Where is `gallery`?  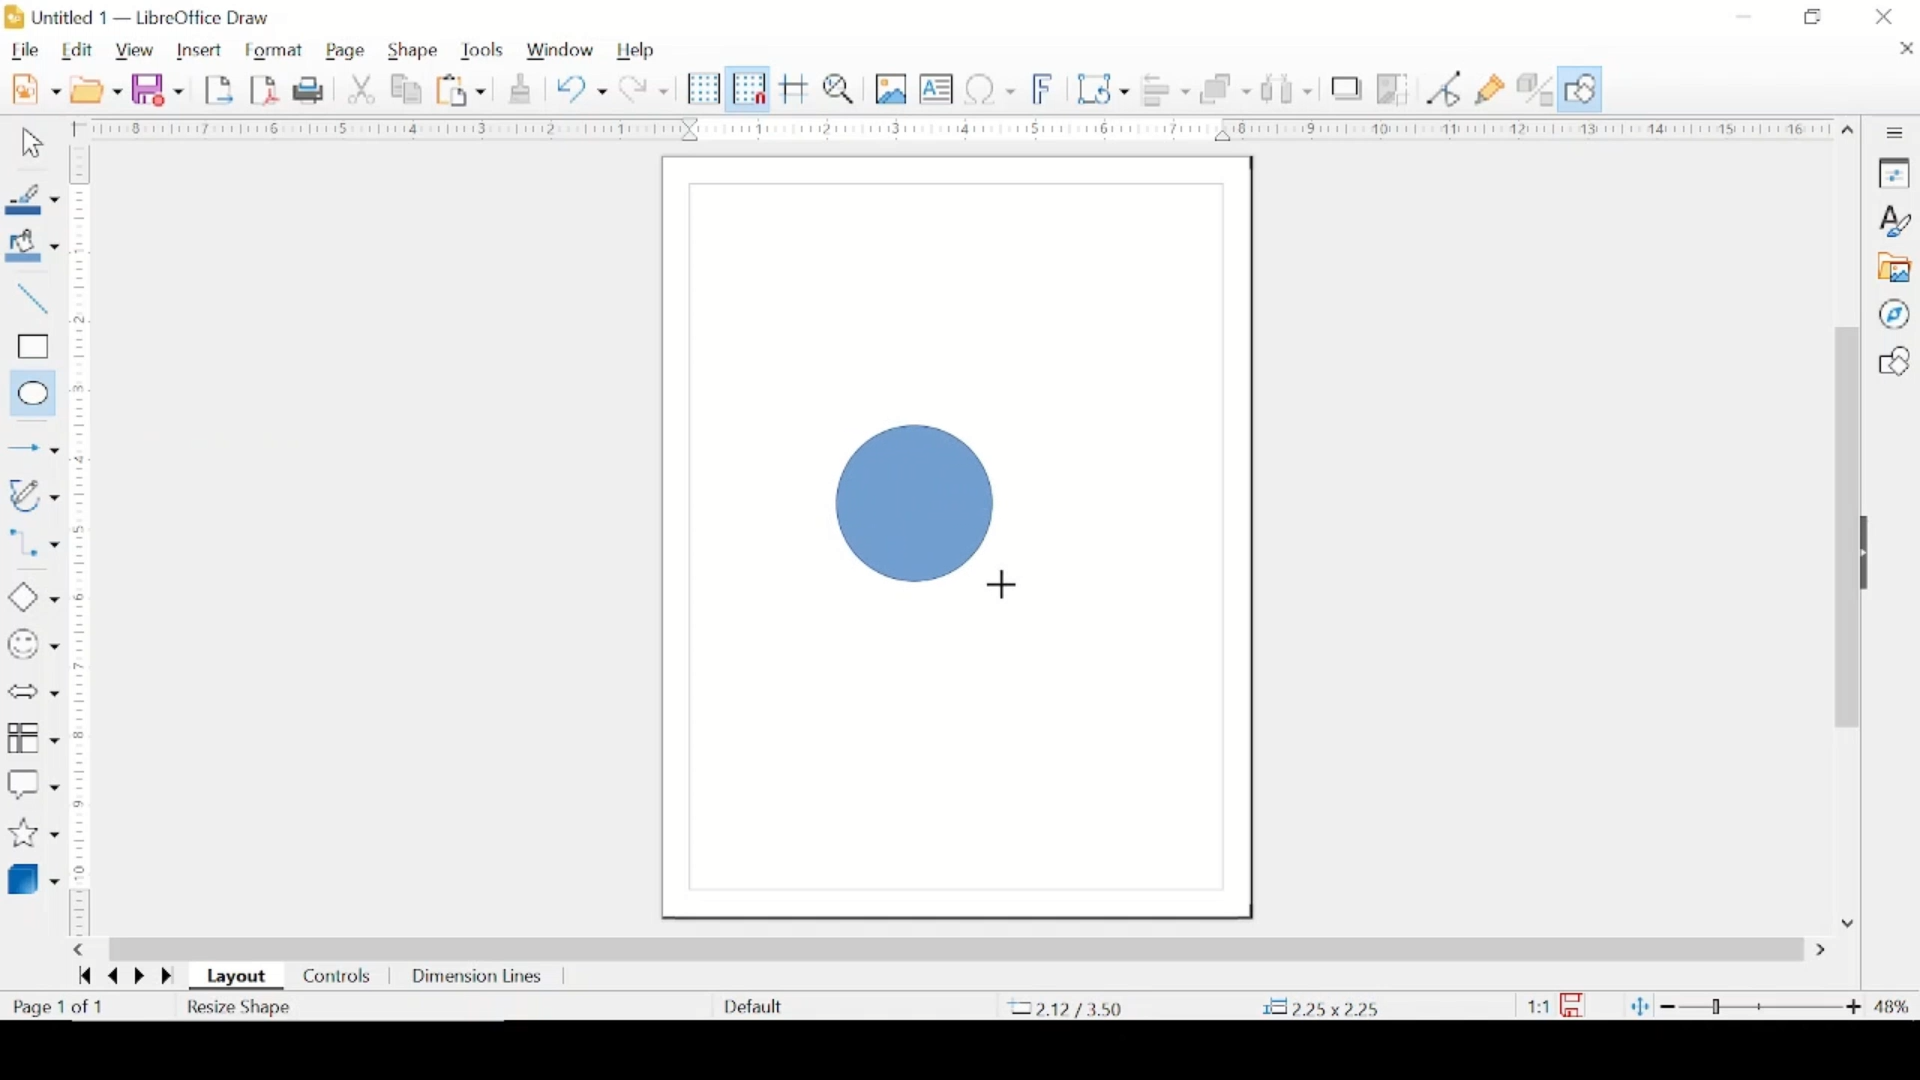 gallery is located at coordinates (1897, 268).